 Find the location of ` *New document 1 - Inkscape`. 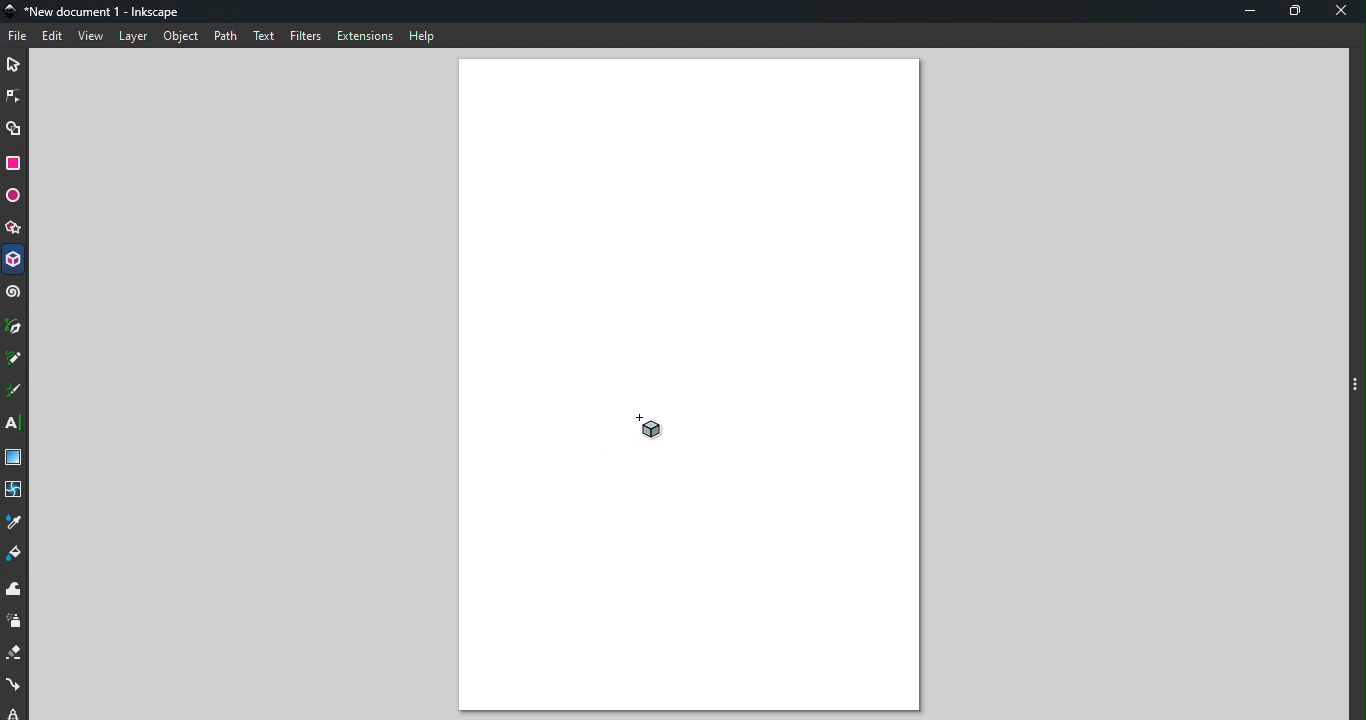

 *New document 1 - Inkscape is located at coordinates (96, 13).